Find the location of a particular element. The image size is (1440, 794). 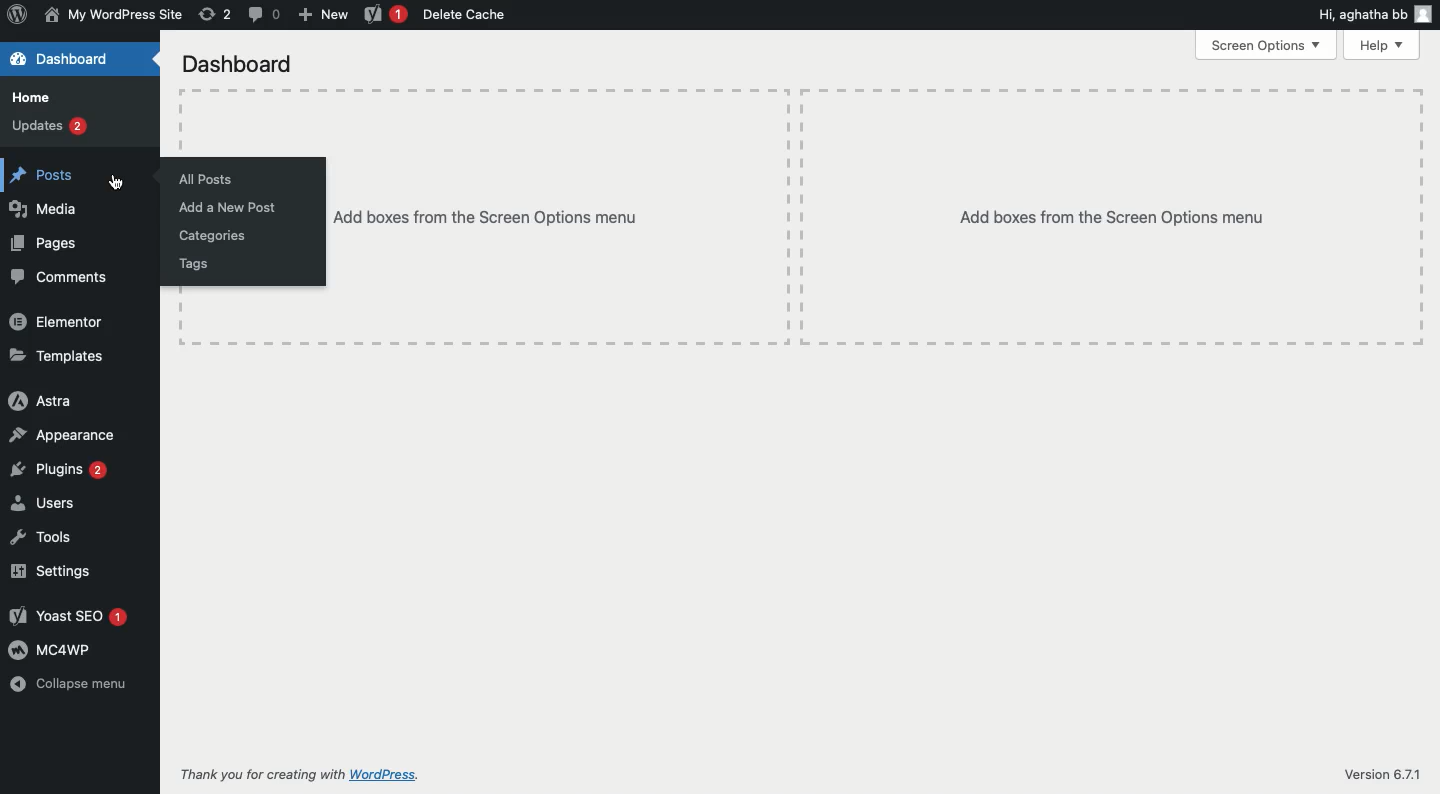

Elementor is located at coordinates (59, 322).